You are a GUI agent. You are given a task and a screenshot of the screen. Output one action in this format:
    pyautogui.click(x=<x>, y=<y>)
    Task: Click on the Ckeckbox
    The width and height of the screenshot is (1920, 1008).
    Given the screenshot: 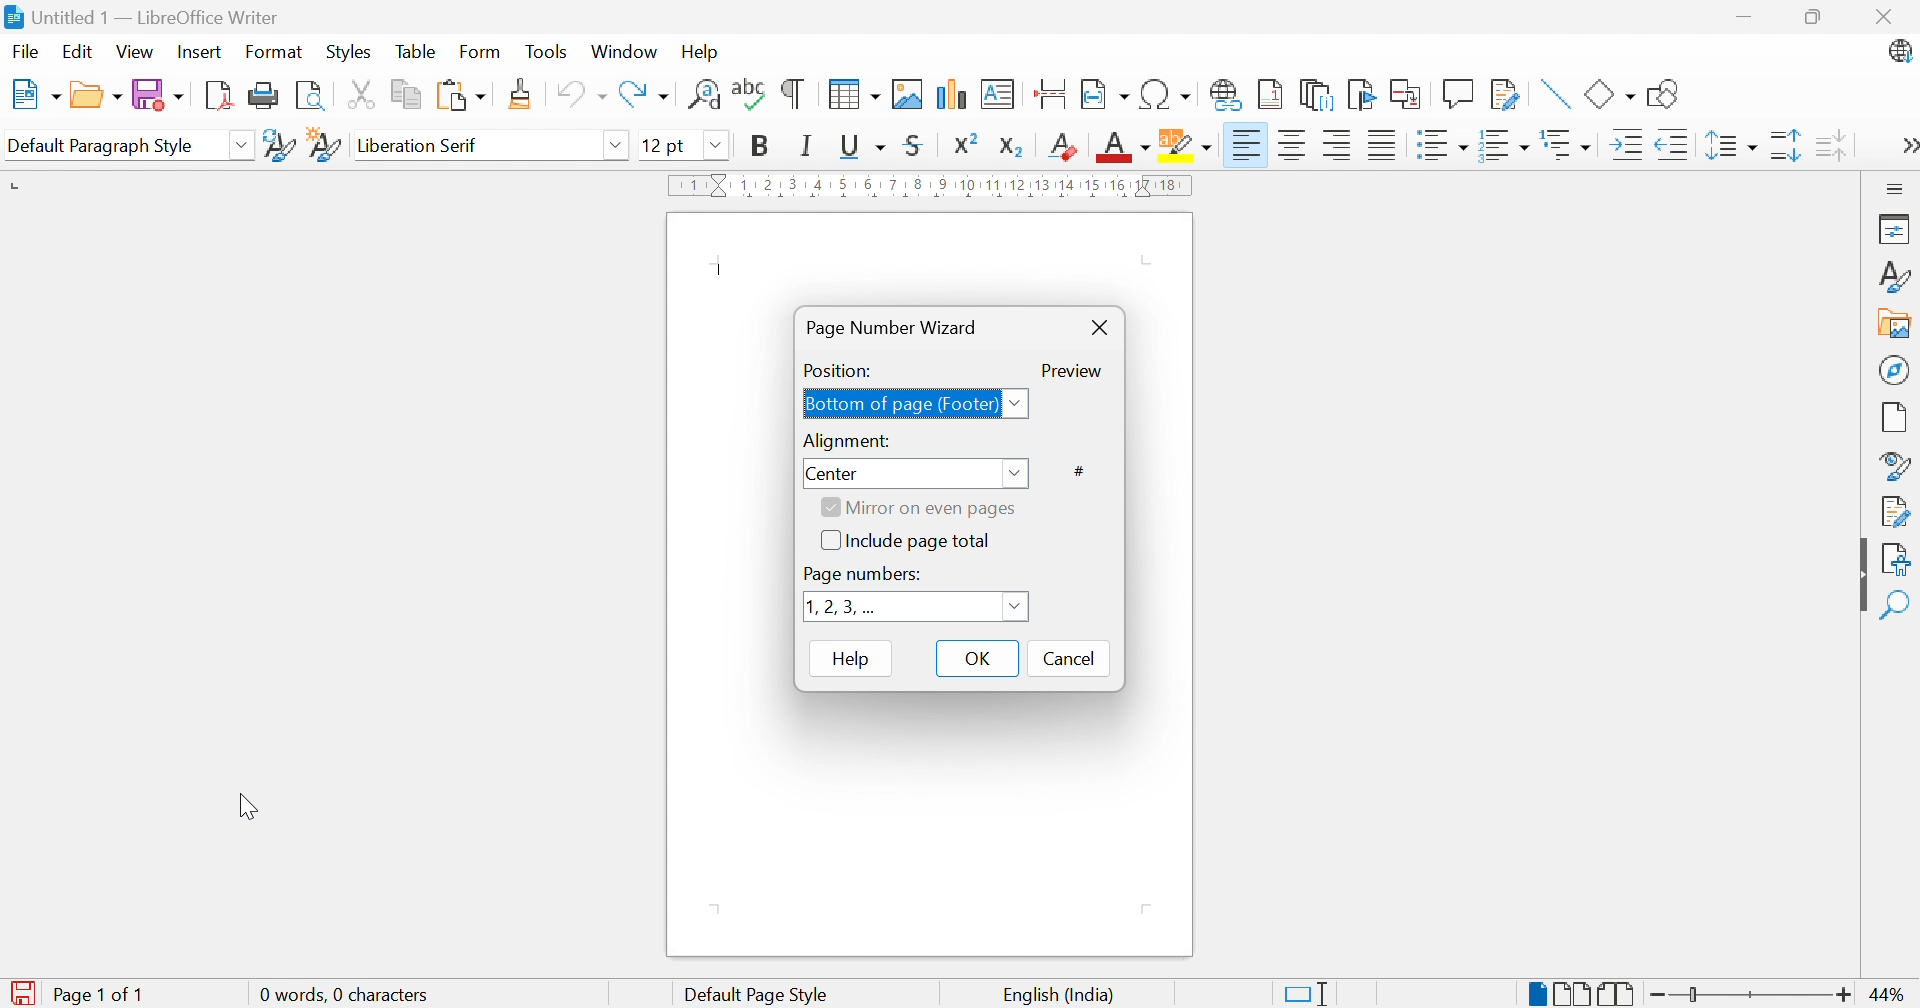 What is the action you would take?
    pyautogui.click(x=829, y=508)
    